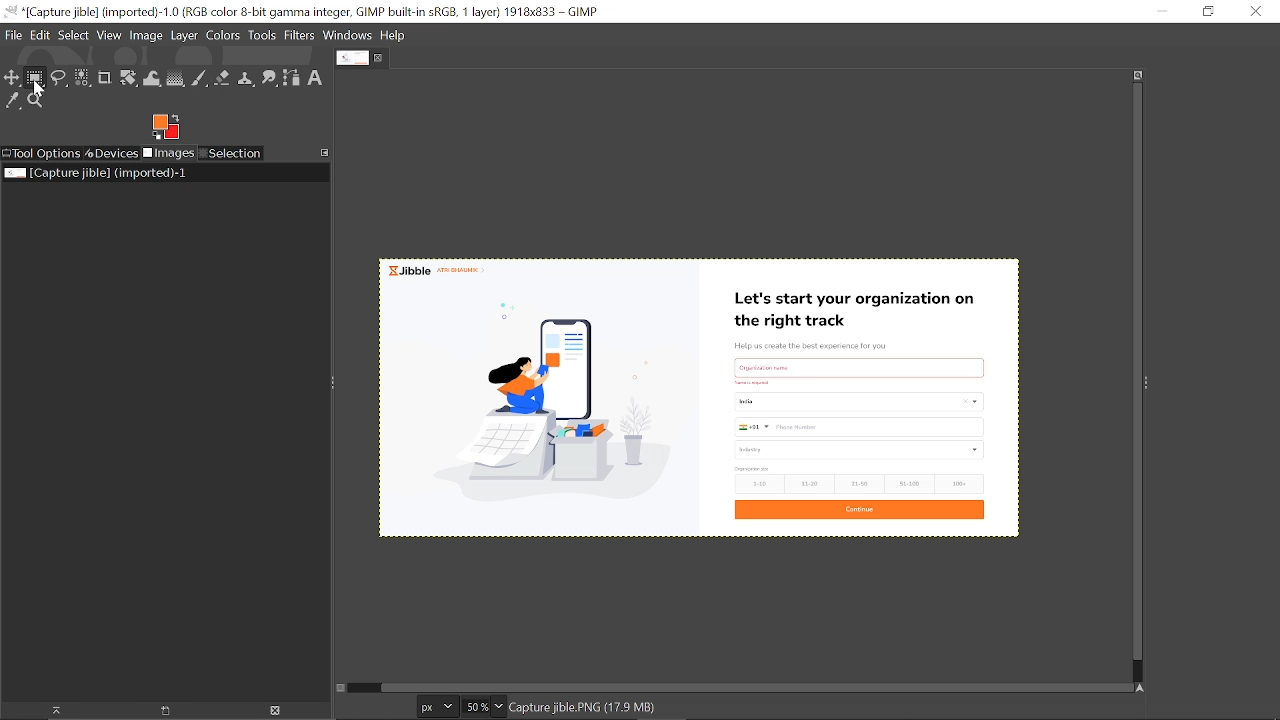 The height and width of the screenshot is (720, 1280). Describe the element at coordinates (247, 80) in the screenshot. I see `Clone tool` at that location.